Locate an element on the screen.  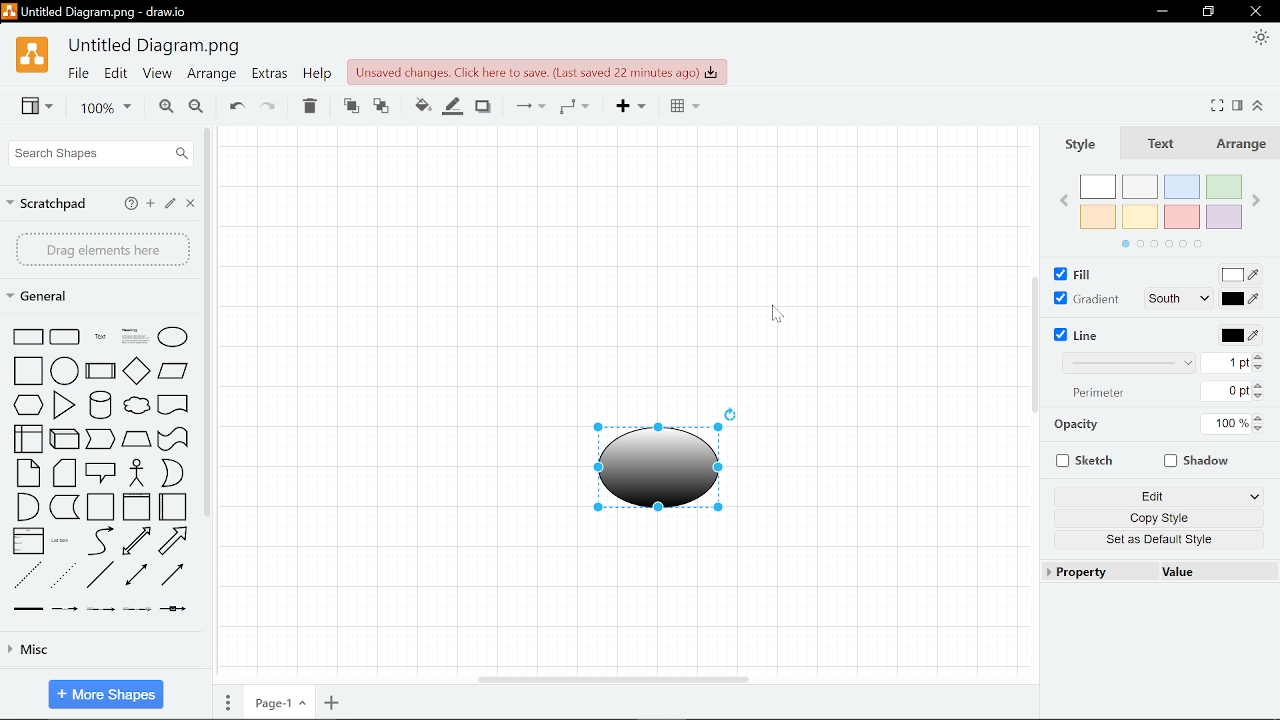
Fill with color is located at coordinates (1244, 276).